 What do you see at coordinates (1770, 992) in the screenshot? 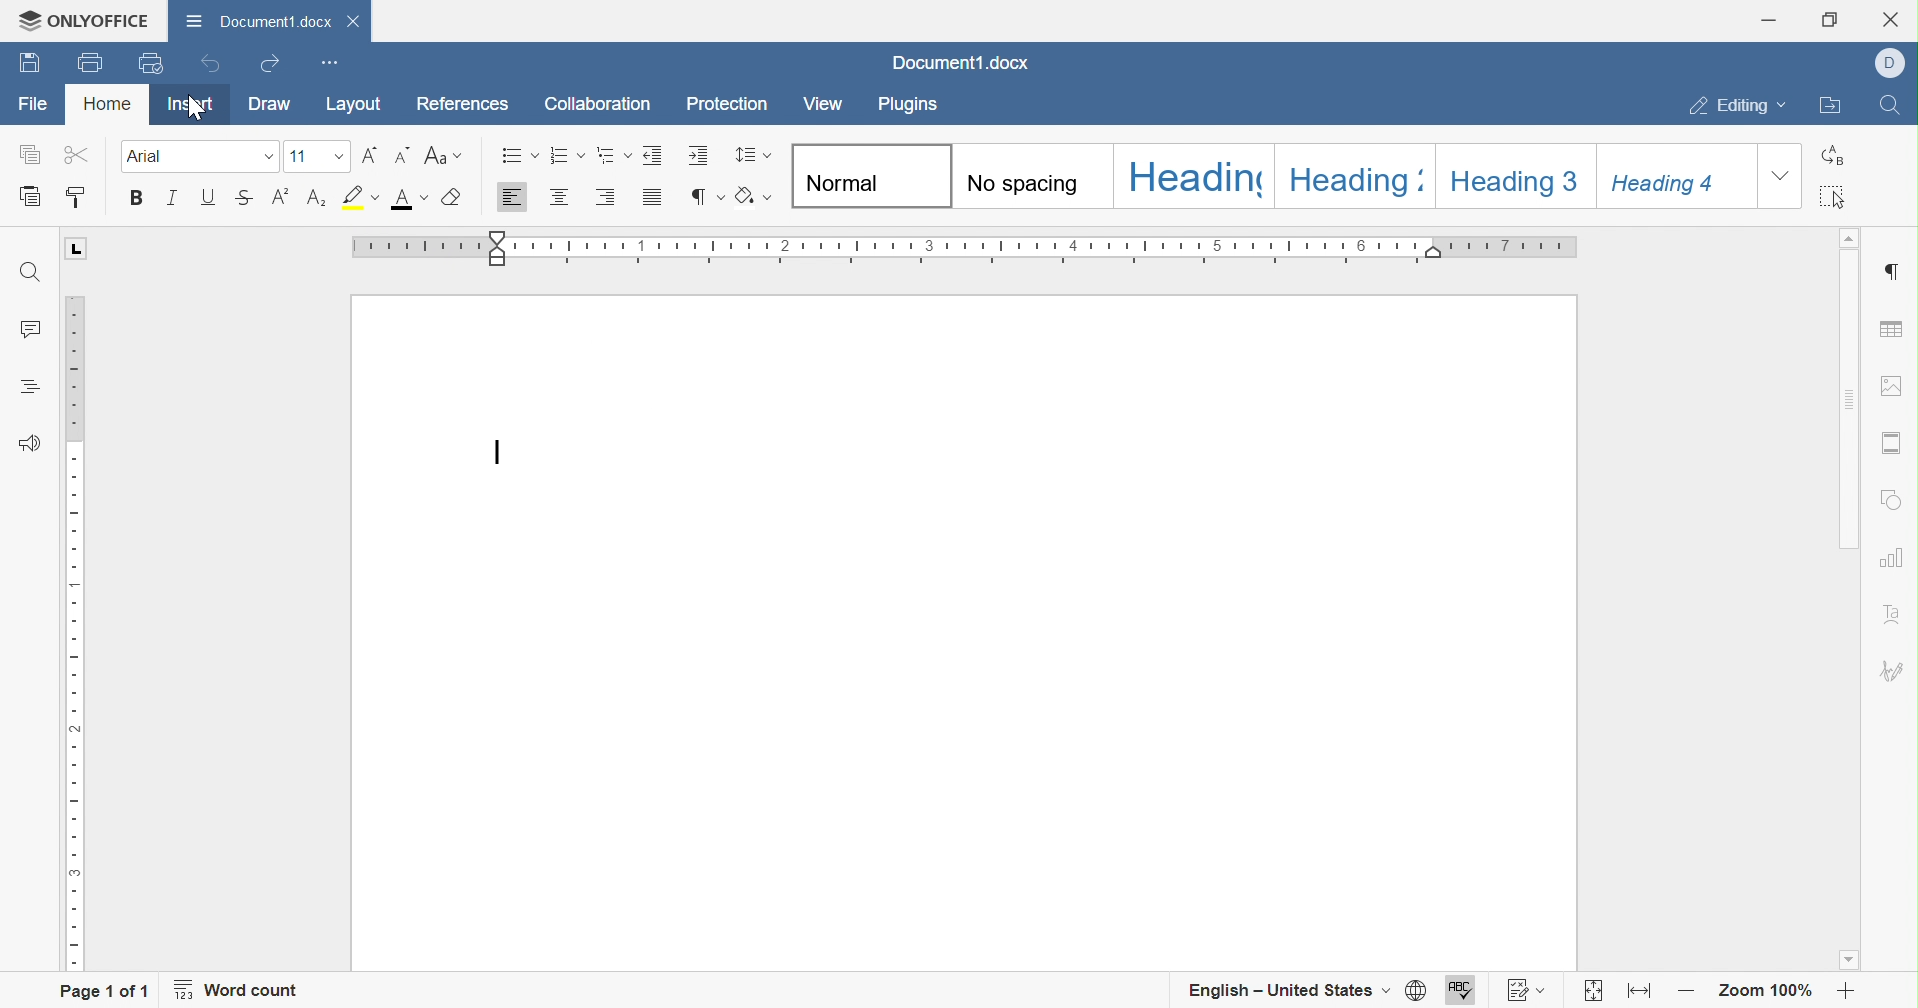
I see `Zoom 100%` at bounding box center [1770, 992].